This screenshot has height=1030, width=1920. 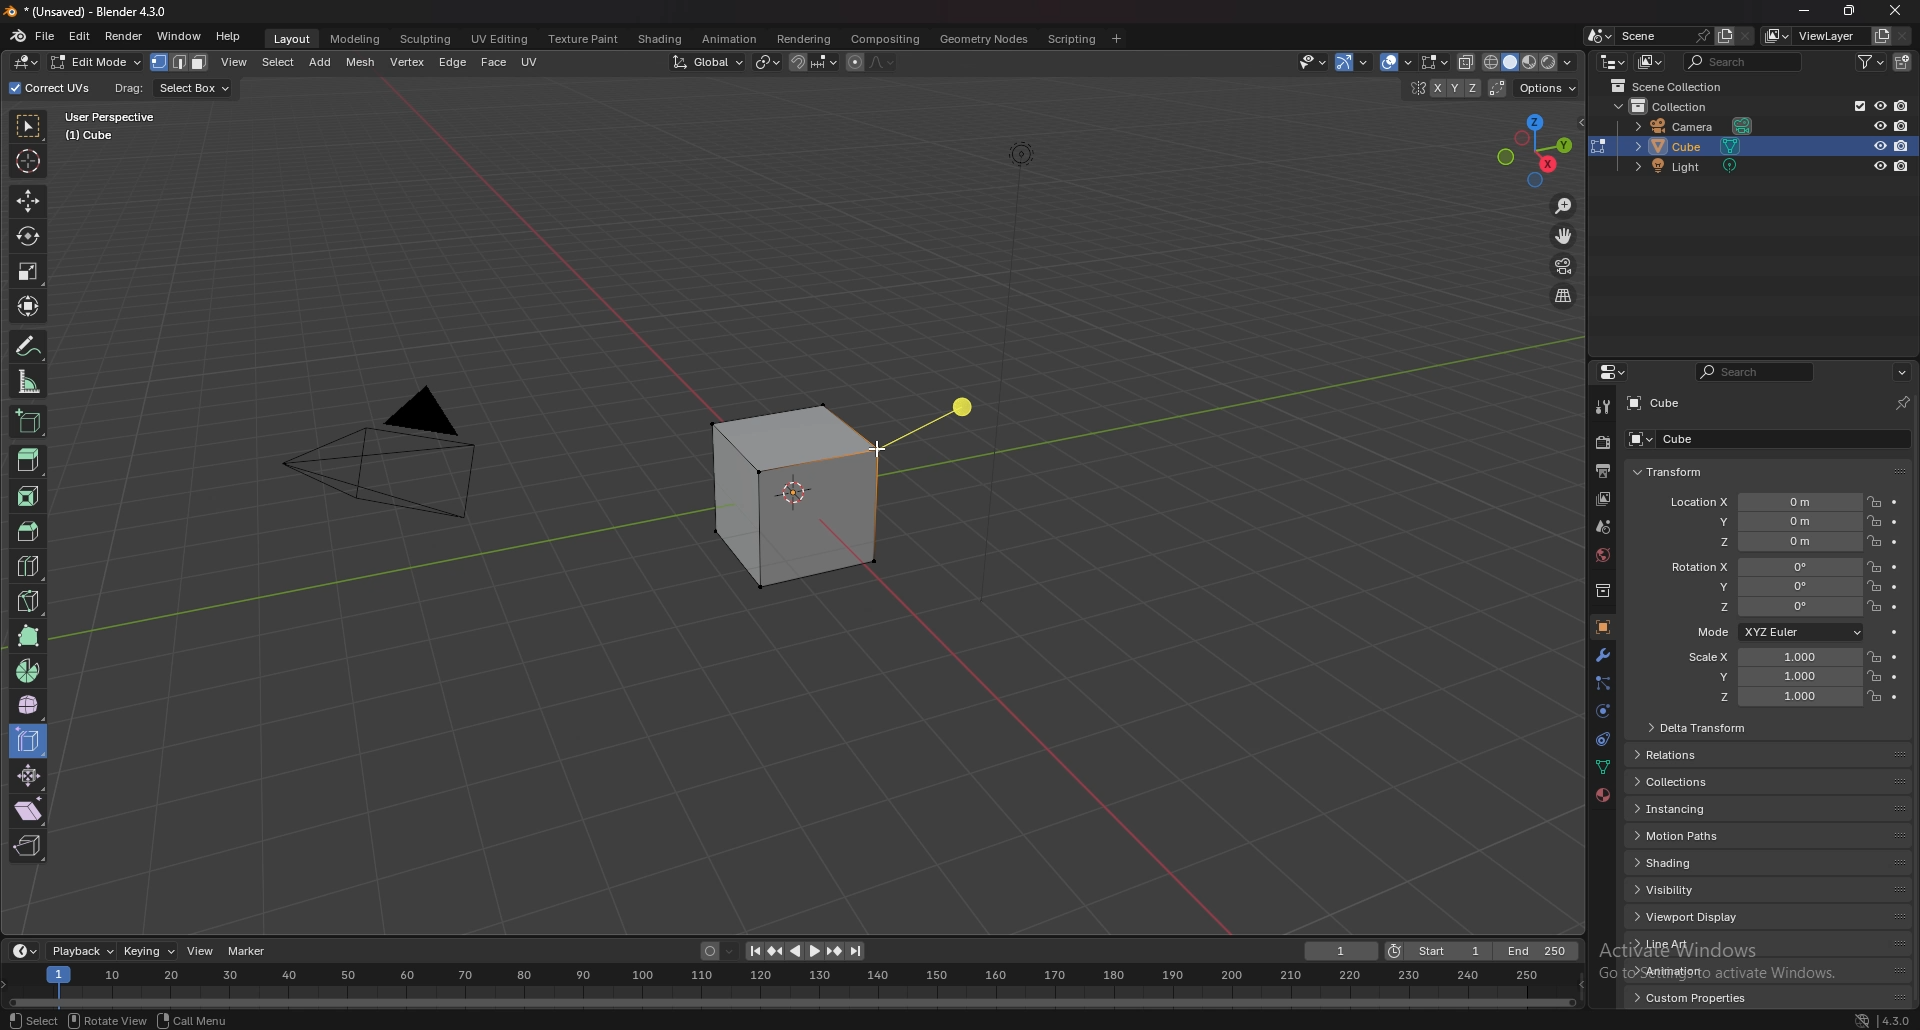 I want to click on lock, so click(x=1874, y=567).